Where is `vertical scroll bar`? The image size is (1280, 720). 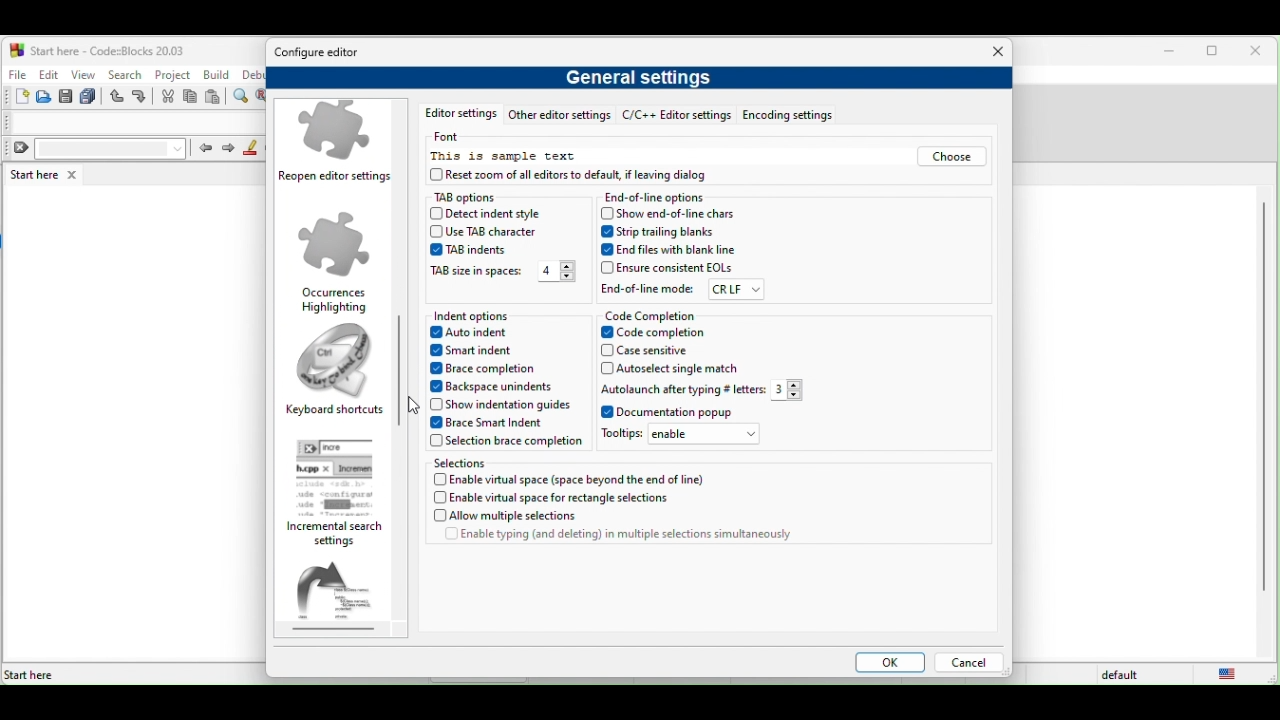 vertical scroll bar is located at coordinates (1262, 398).